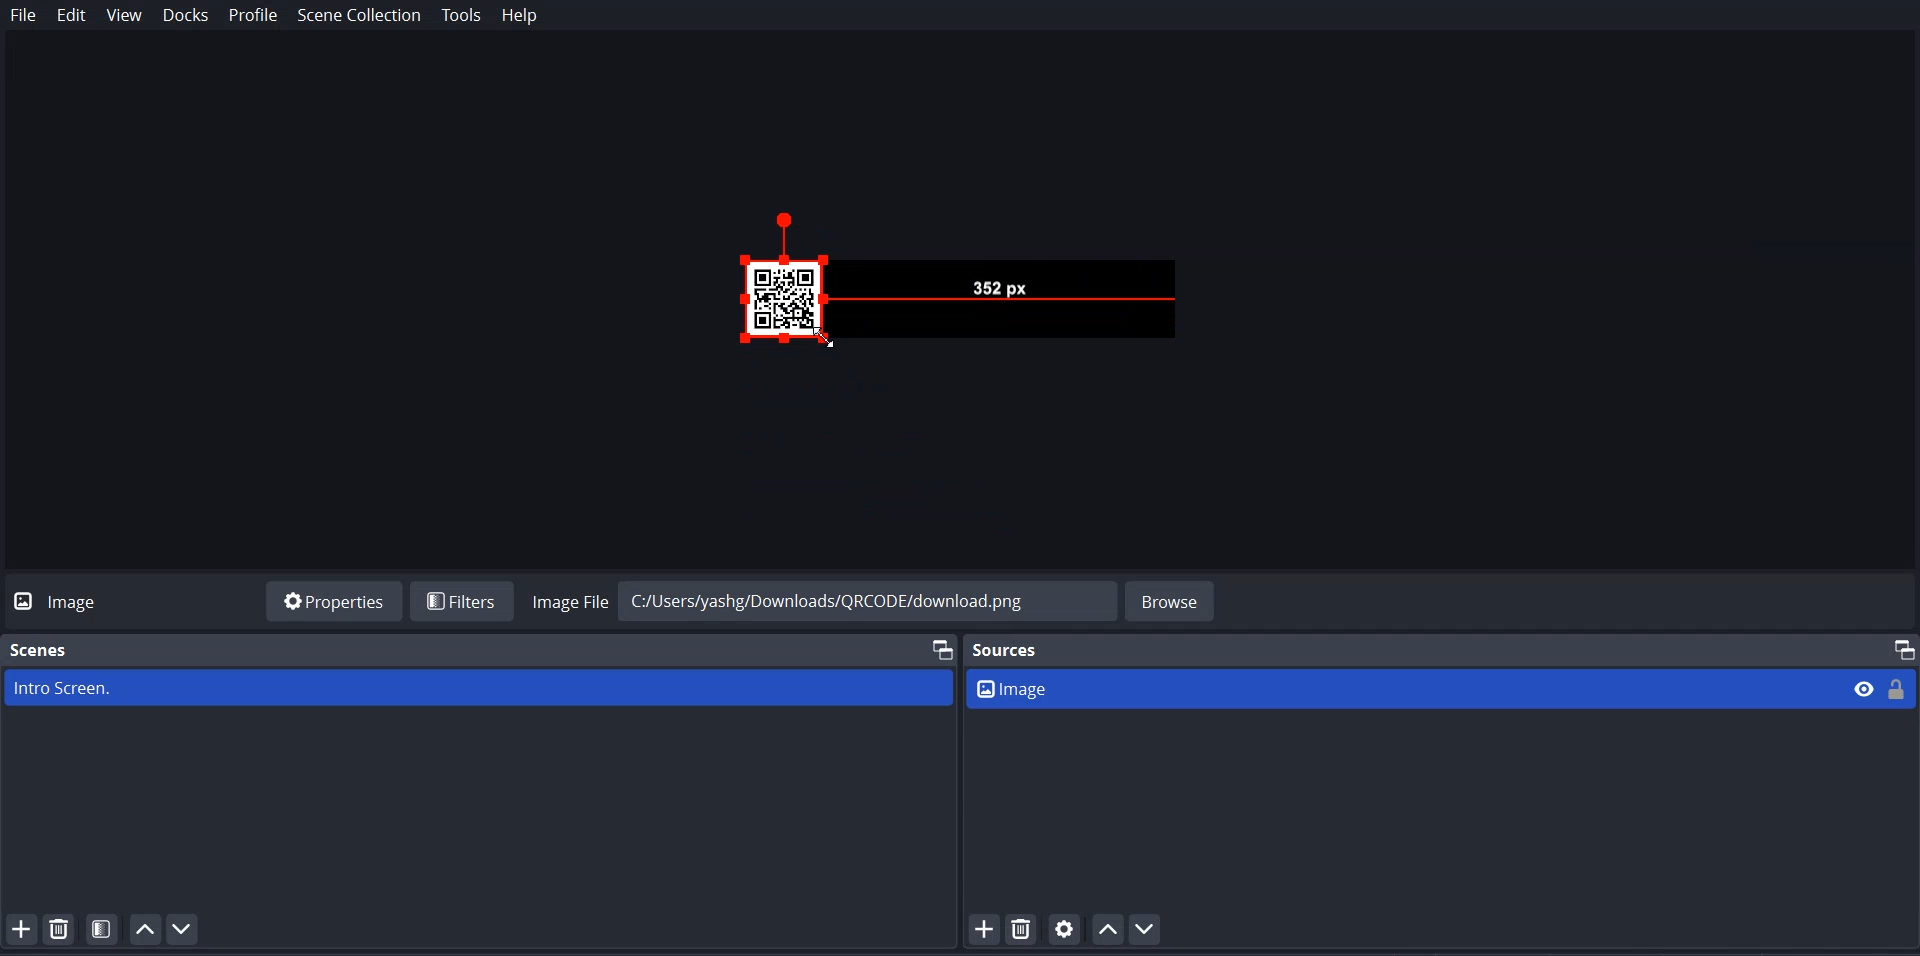 The image size is (1920, 956). What do you see at coordinates (1109, 928) in the screenshot?
I see `Move Source Up` at bounding box center [1109, 928].